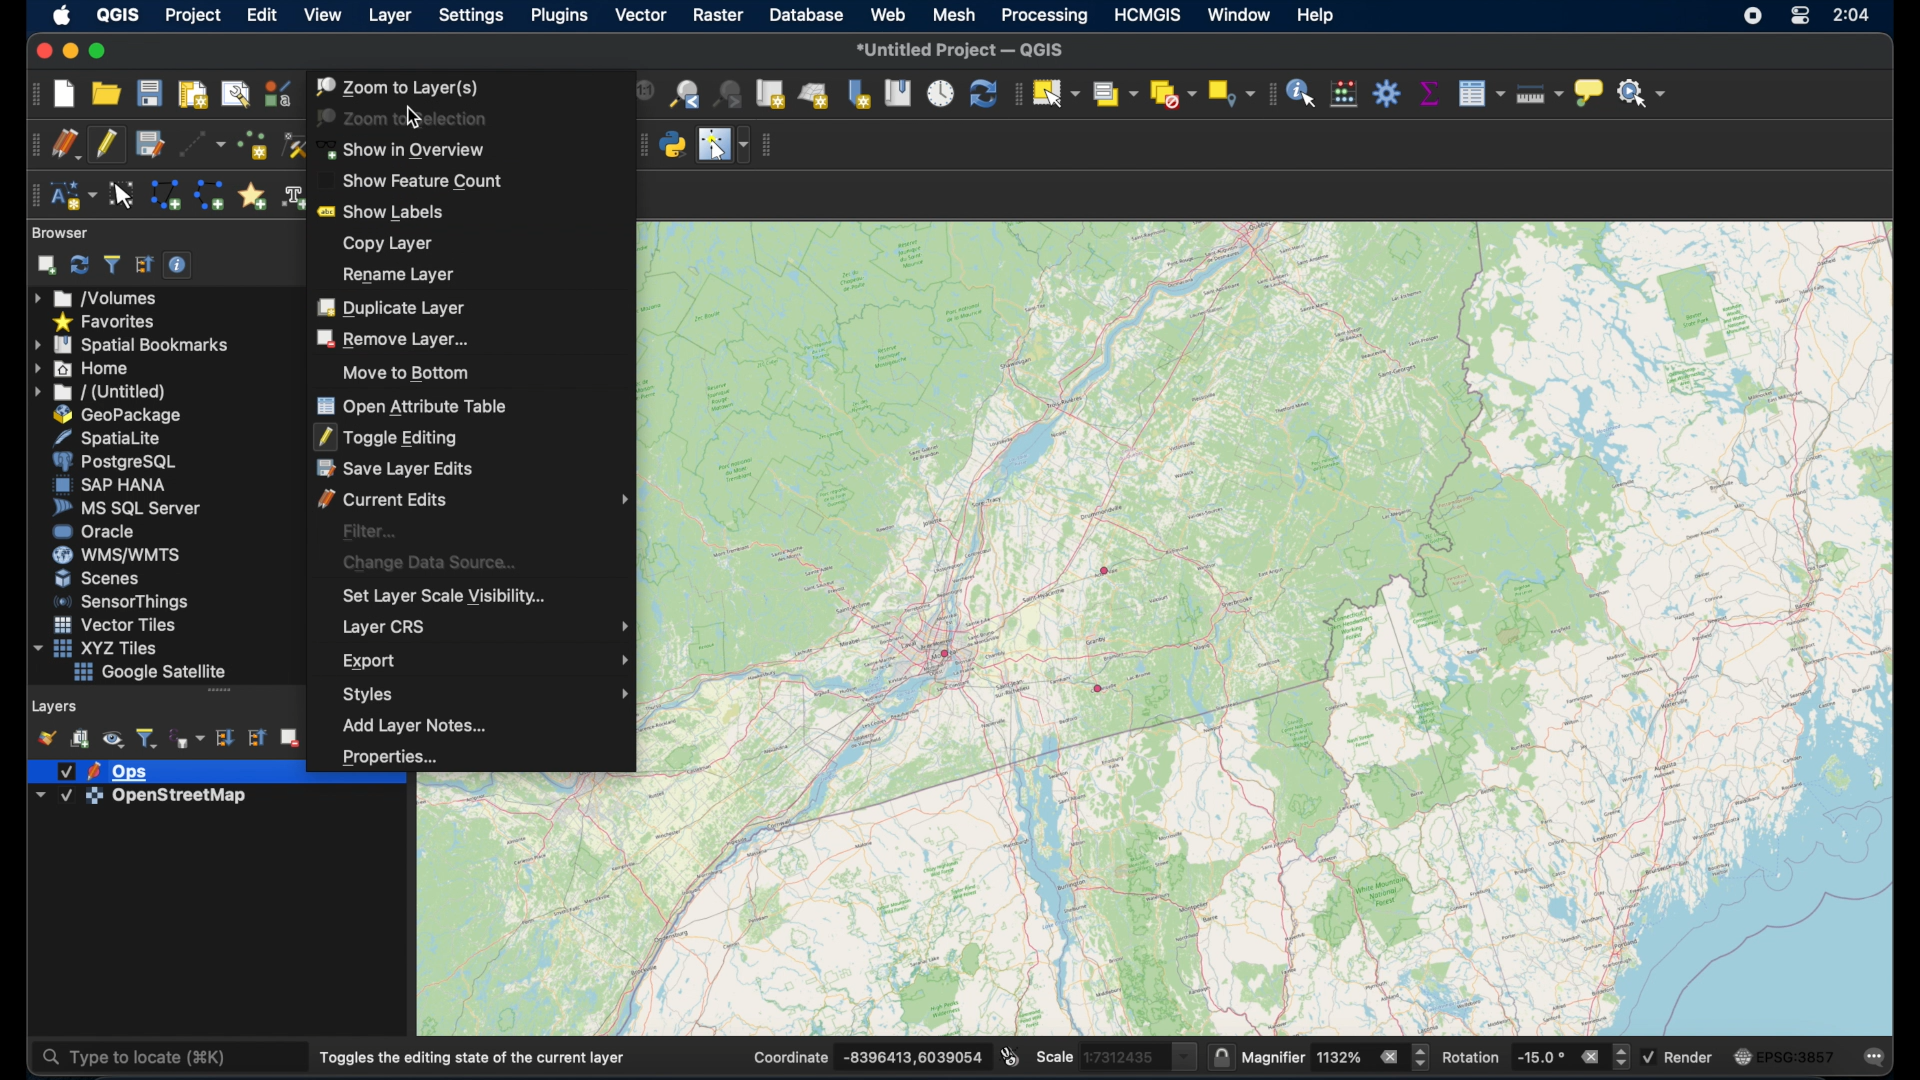 This screenshot has height=1080, width=1920. I want to click on digitize with segment, so click(197, 145).